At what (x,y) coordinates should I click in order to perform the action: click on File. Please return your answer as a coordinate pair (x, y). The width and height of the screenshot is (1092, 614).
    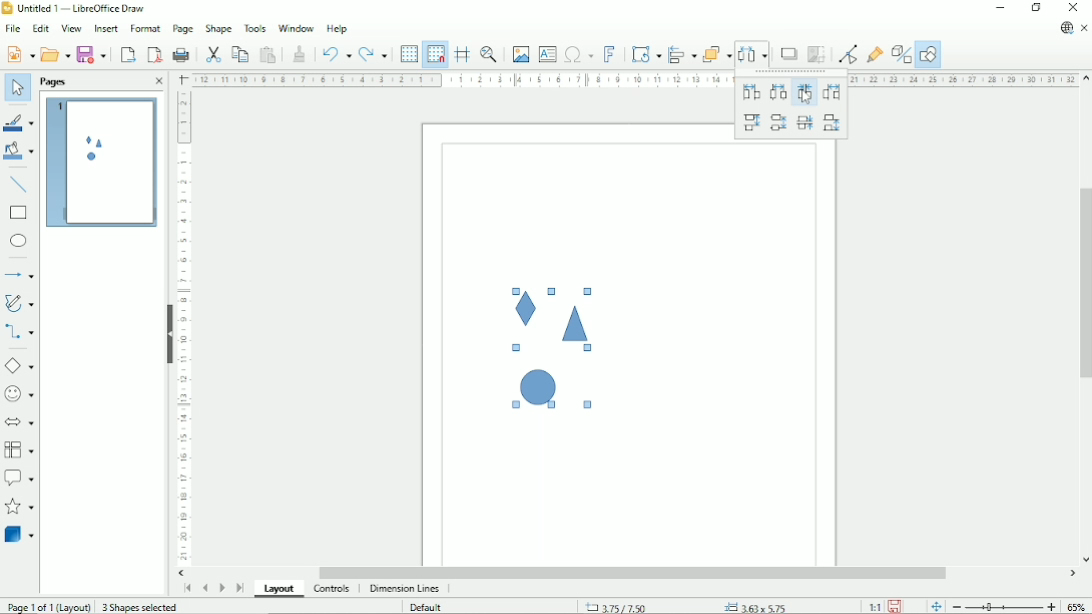
    Looking at the image, I should click on (12, 28).